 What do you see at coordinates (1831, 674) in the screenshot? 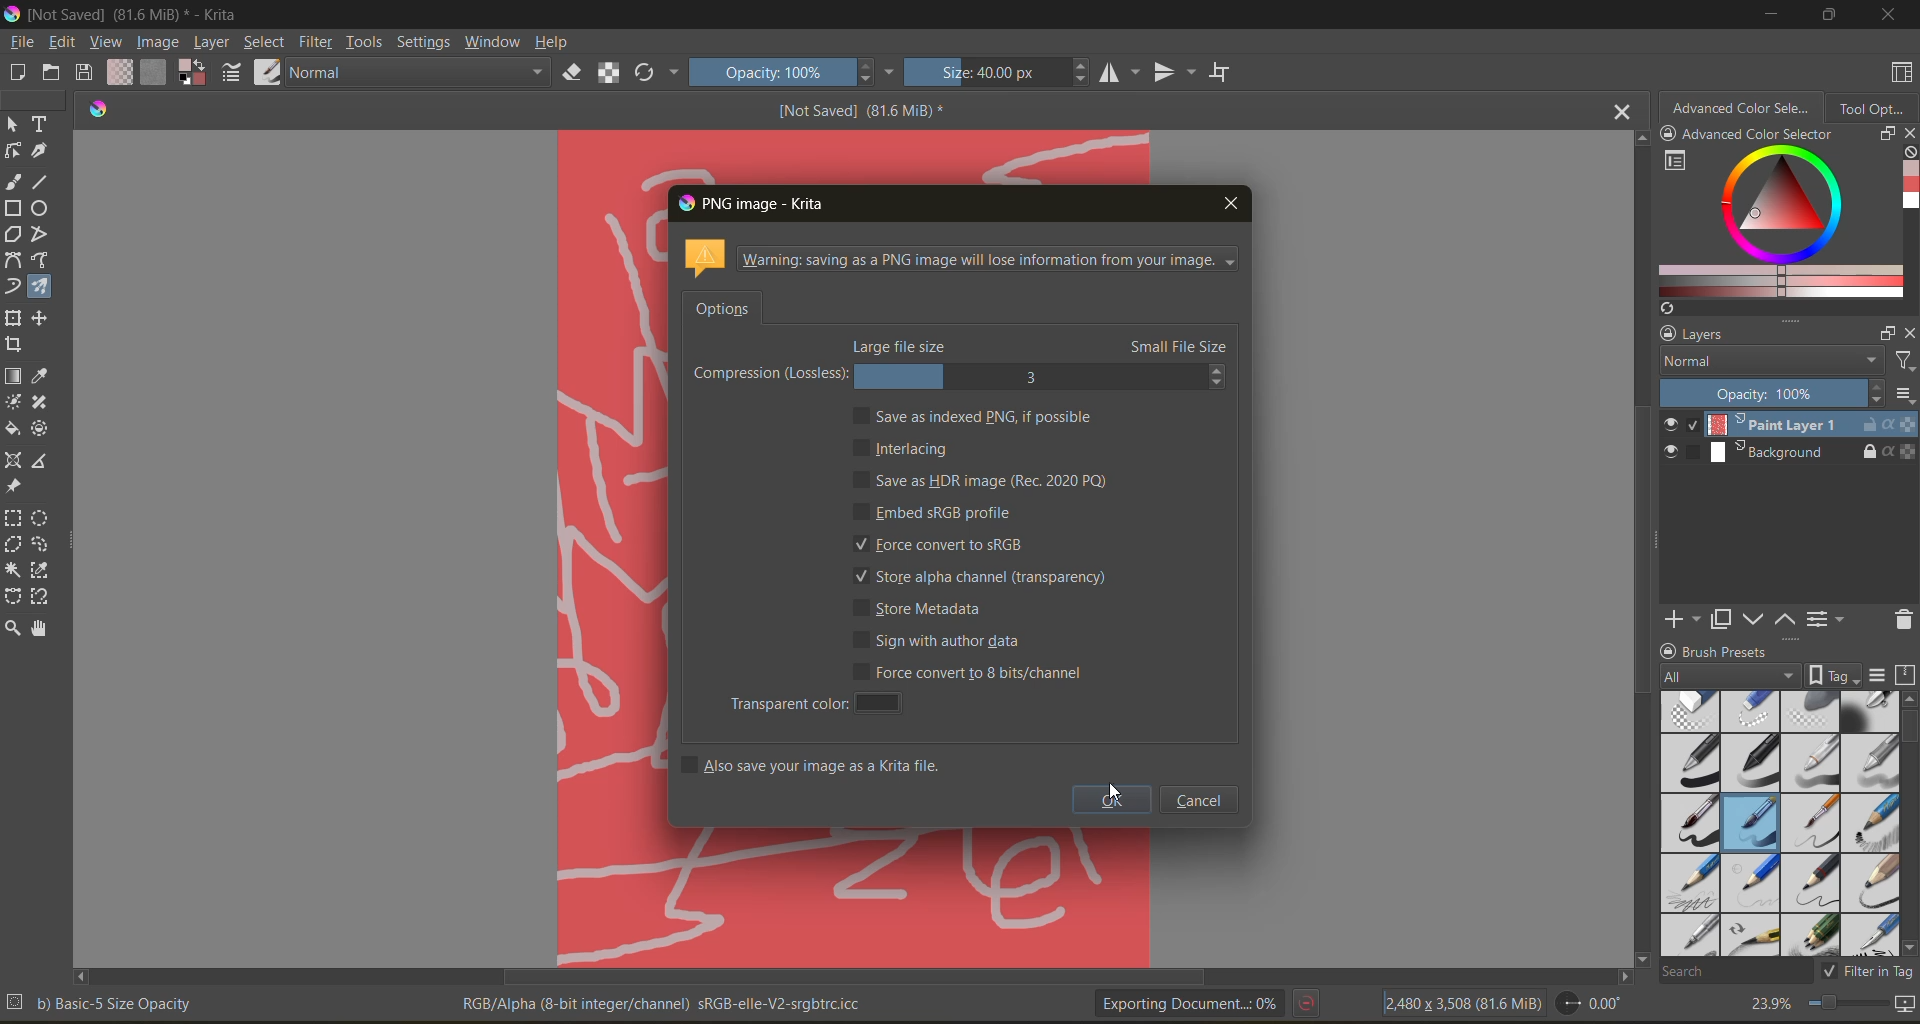
I see `show tag` at bounding box center [1831, 674].